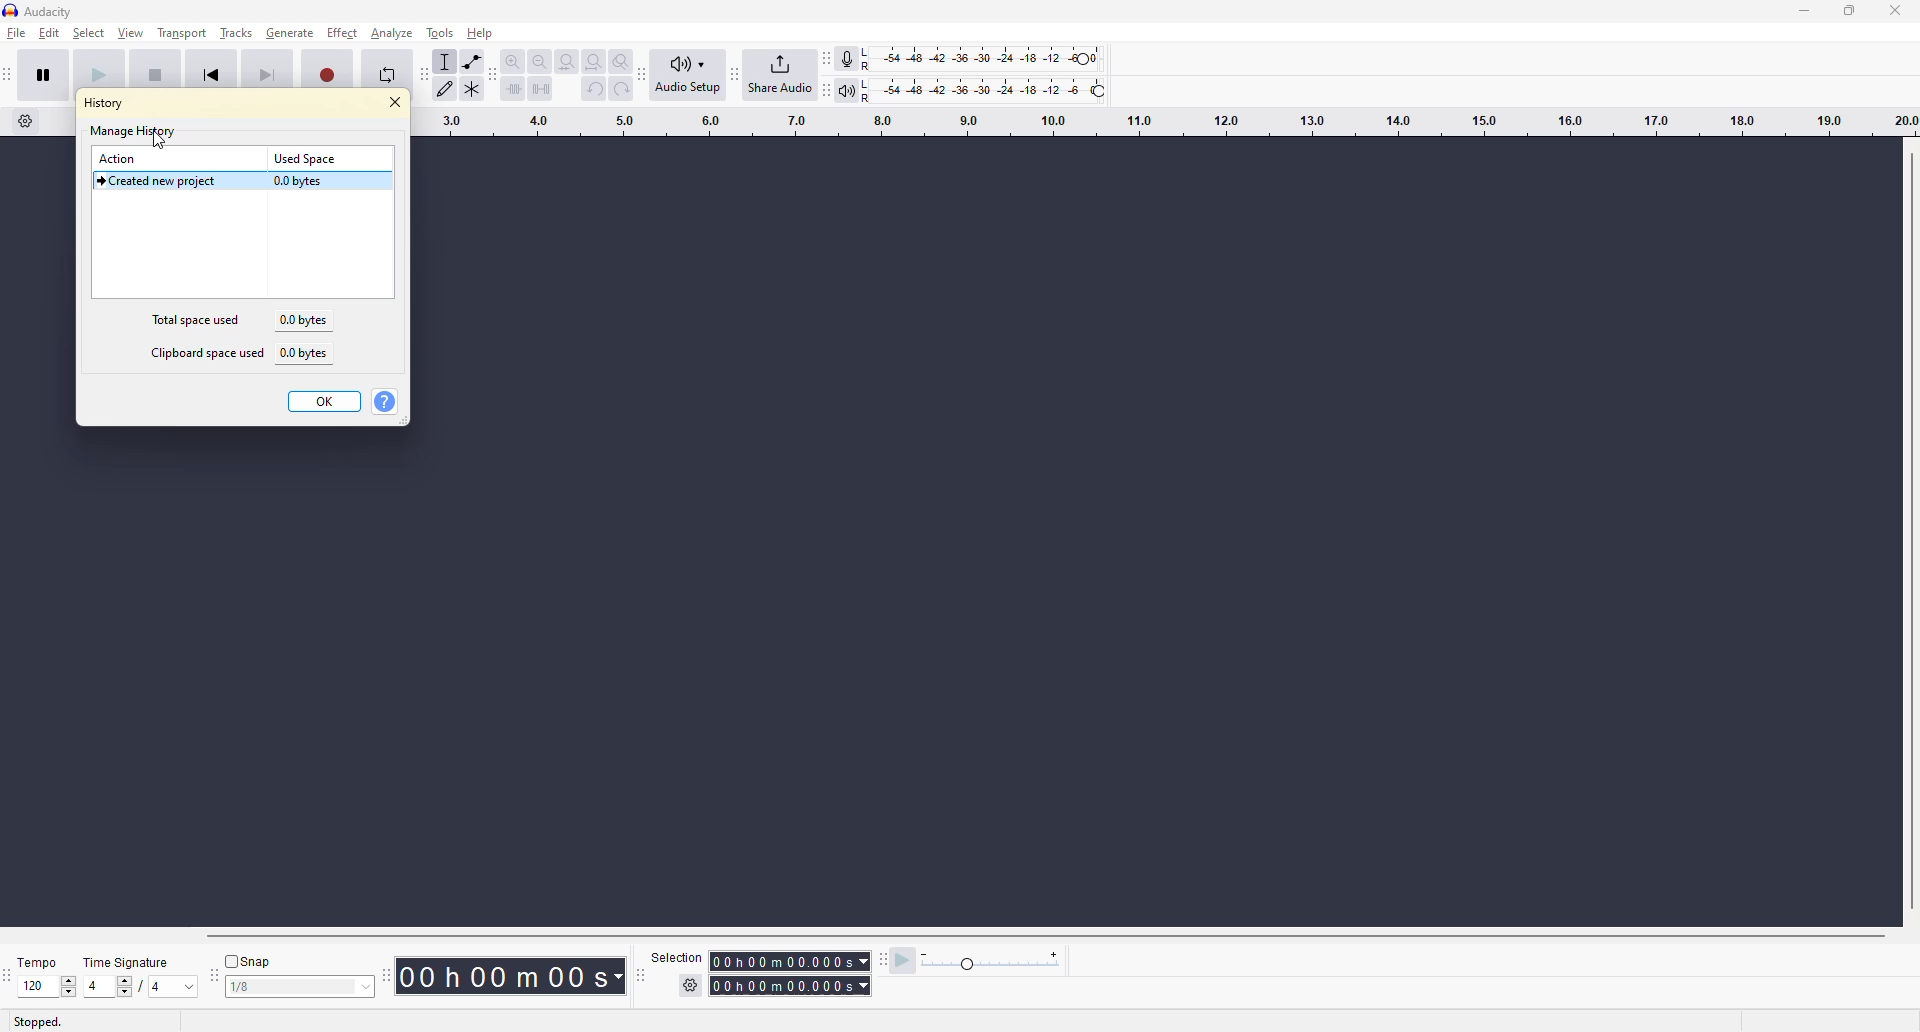 The image size is (1920, 1032). What do you see at coordinates (693, 985) in the screenshot?
I see `settings` at bounding box center [693, 985].